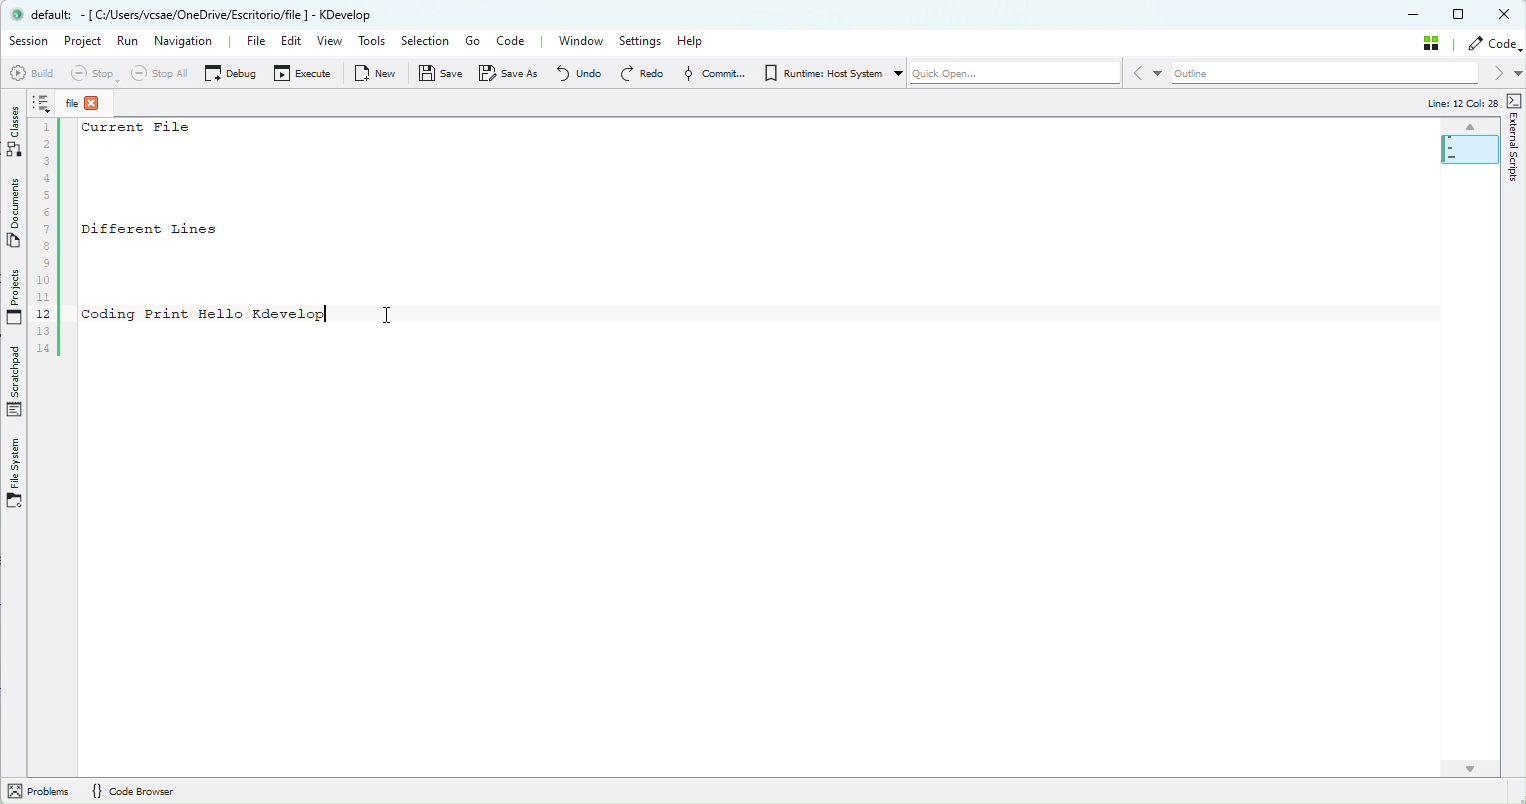 Image resolution: width=1526 pixels, height=804 pixels. Describe the element at coordinates (296, 40) in the screenshot. I see `Edit` at that location.